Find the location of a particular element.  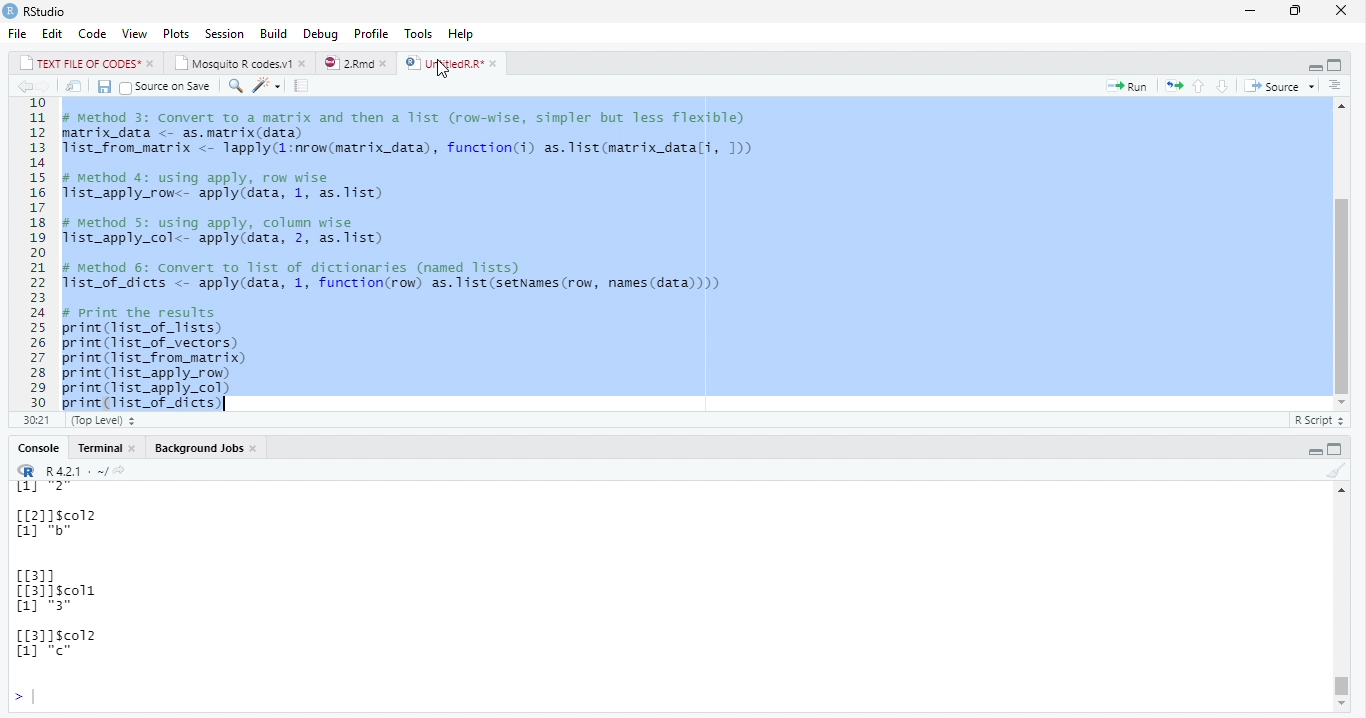

move top is located at coordinates (1339, 493).